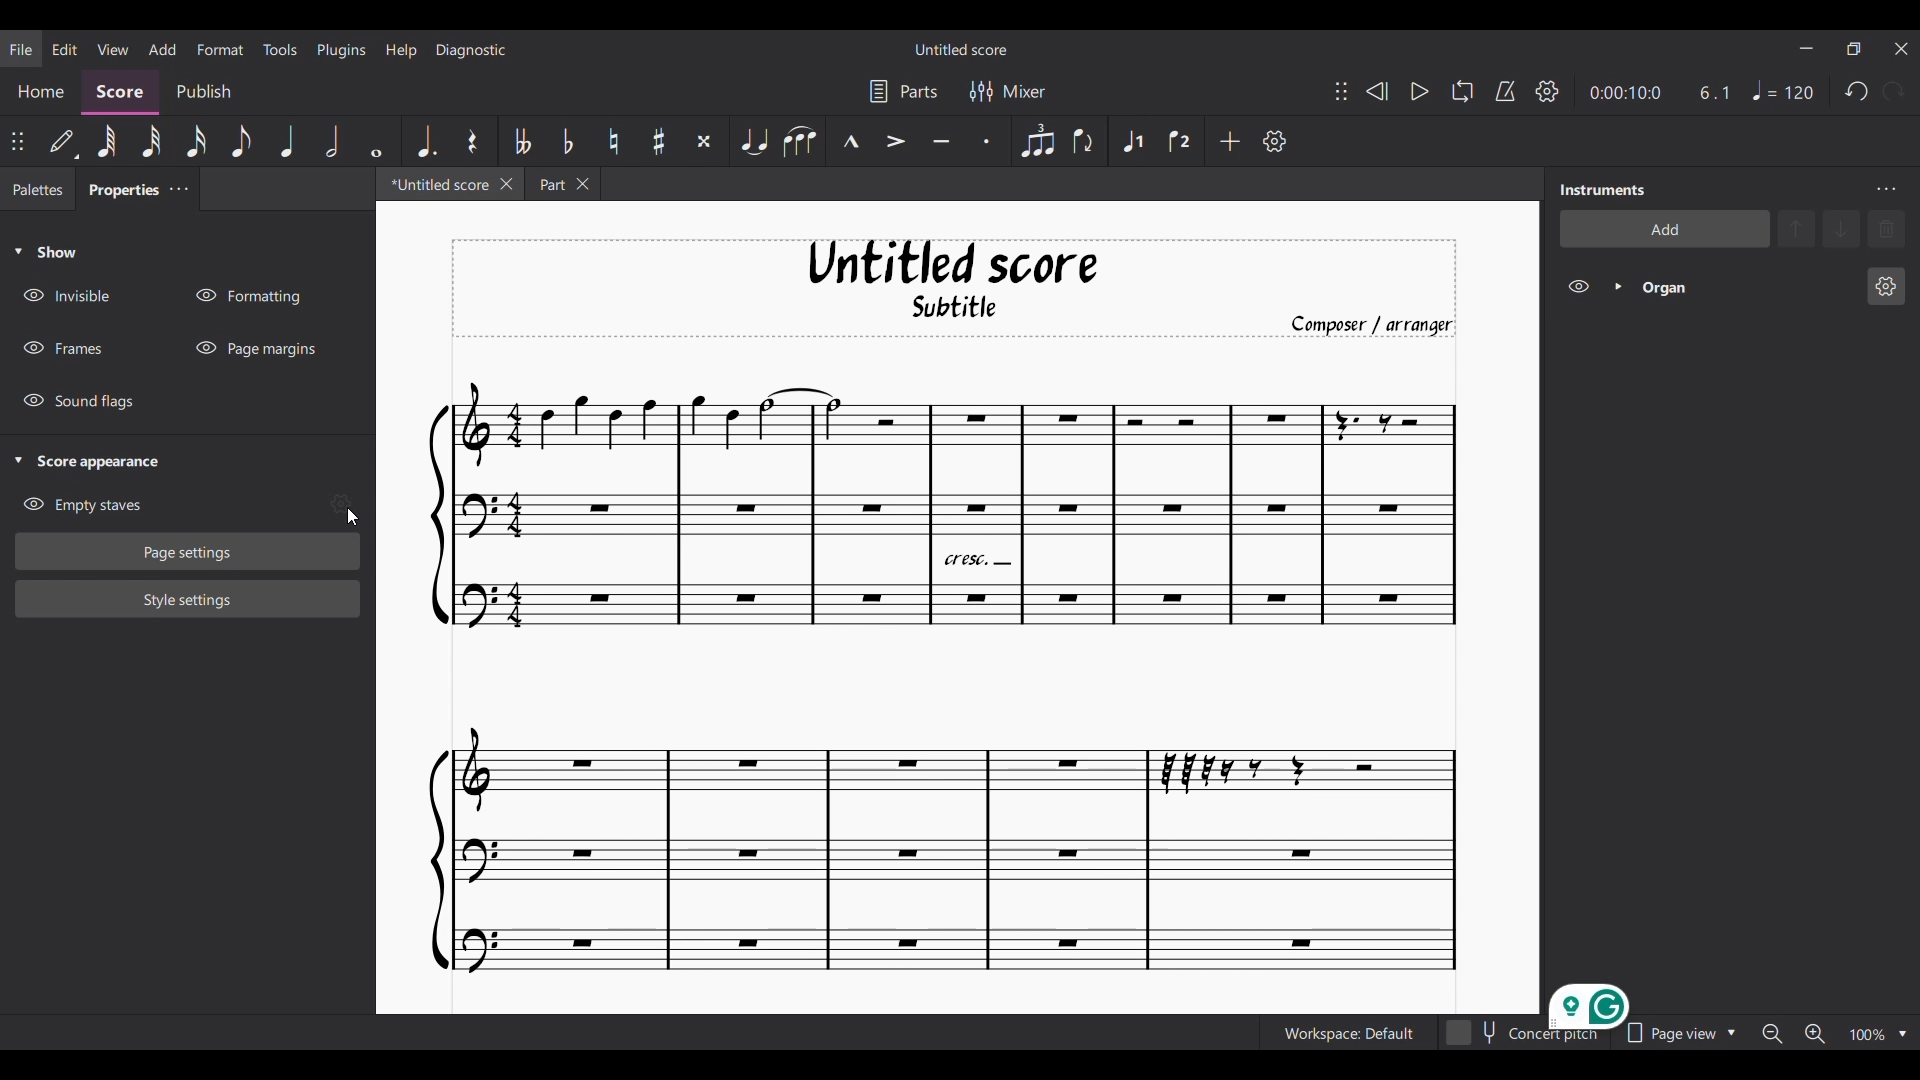 The width and height of the screenshot is (1920, 1080). I want to click on properties, so click(116, 194).